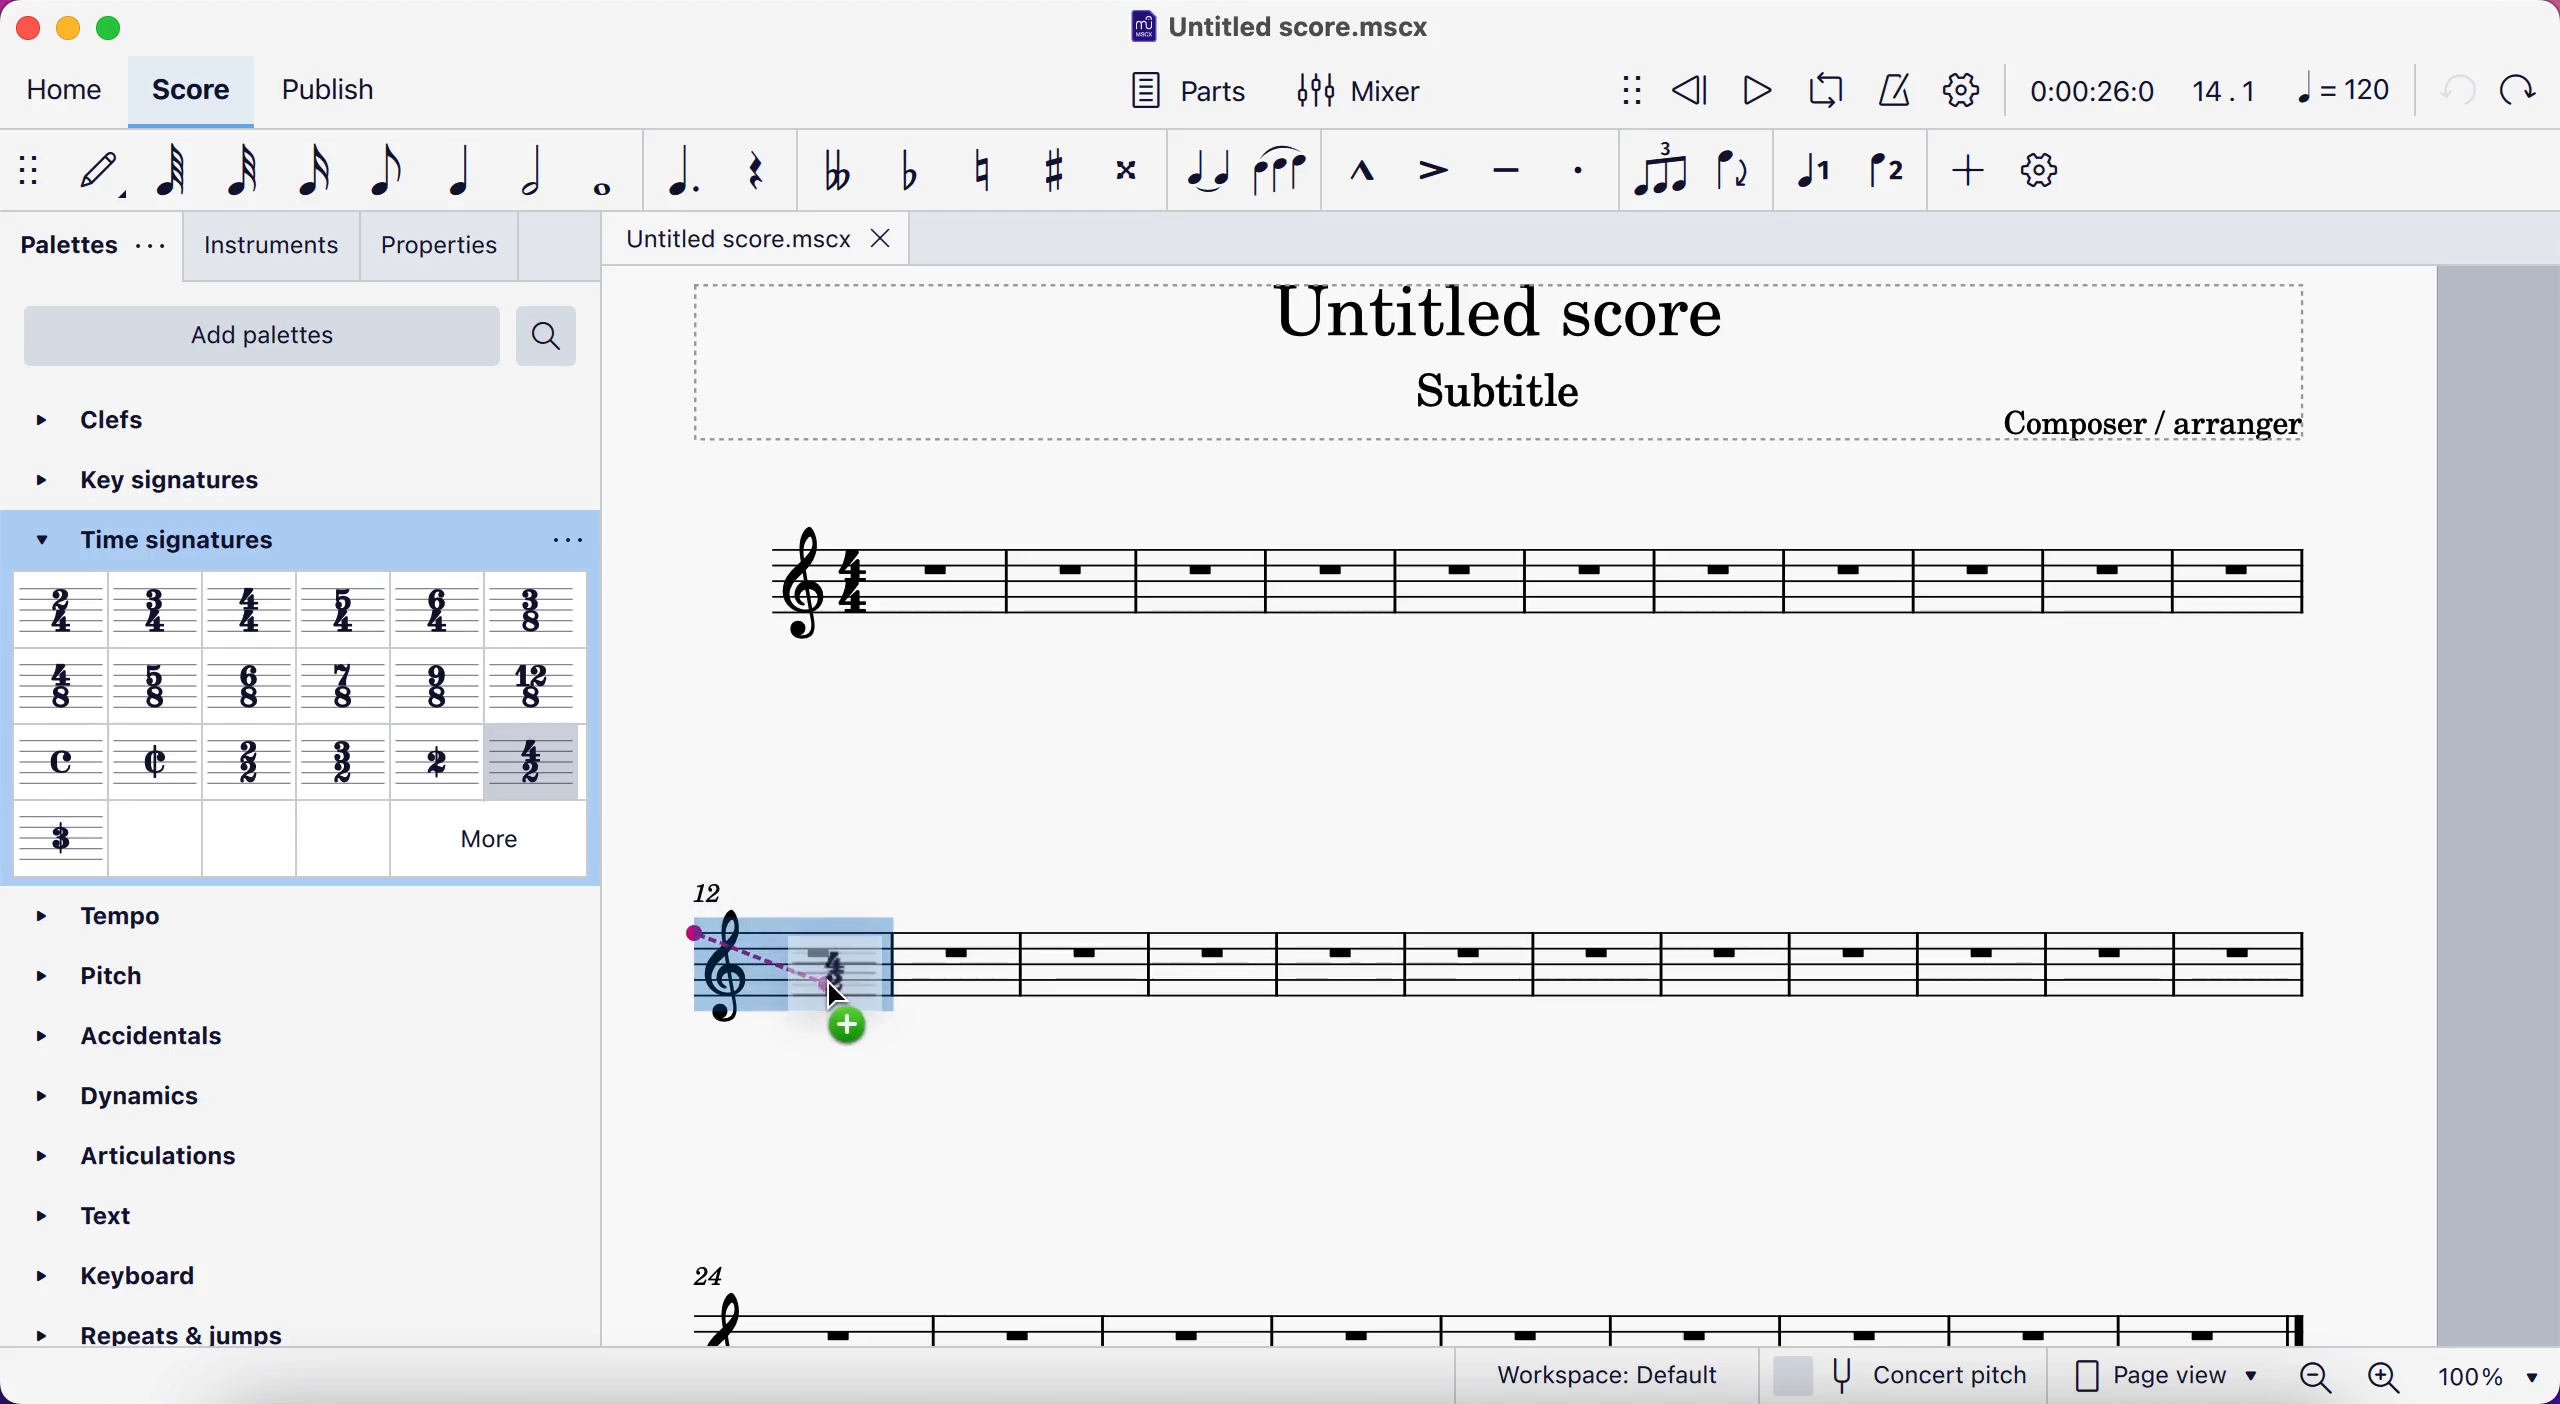 The image size is (2560, 1404). What do you see at coordinates (144, 1090) in the screenshot?
I see `dynamics` at bounding box center [144, 1090].